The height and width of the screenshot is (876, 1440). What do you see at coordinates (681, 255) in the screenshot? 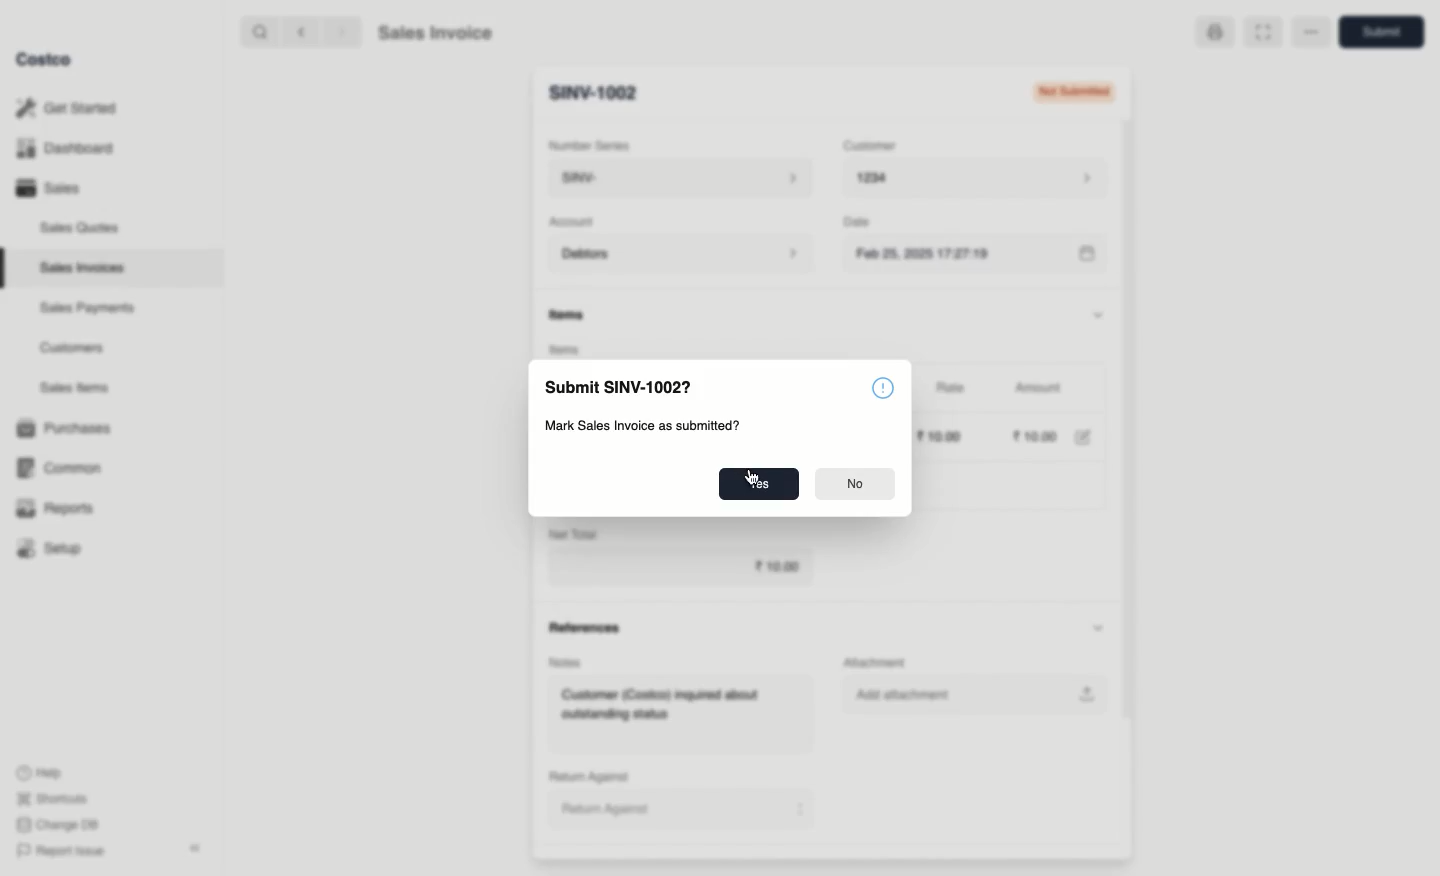
I see `Debtors` at bounding box center [681, 255].